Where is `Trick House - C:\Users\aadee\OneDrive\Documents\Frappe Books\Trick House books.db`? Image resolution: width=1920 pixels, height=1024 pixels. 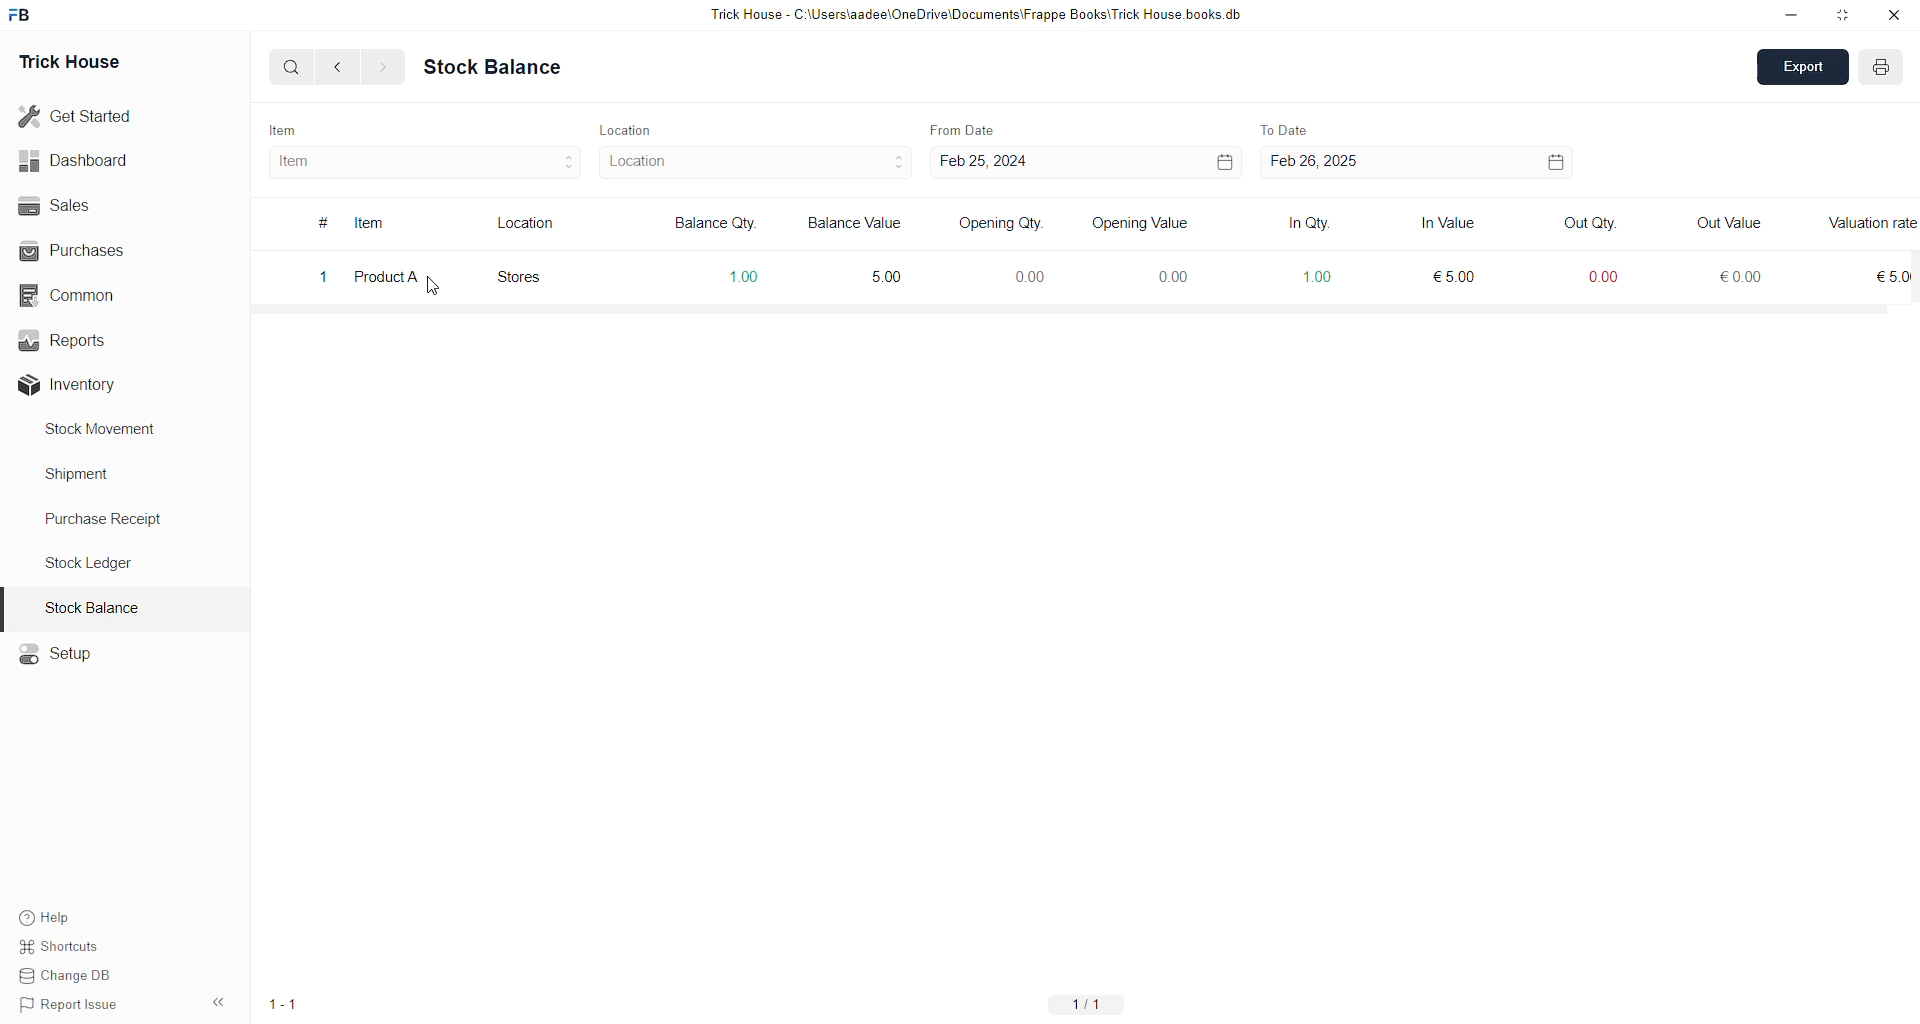 Trick House - C:\Users\aadee\OneDrive\Documents\Frappe Books\Trick House books.db is located at coordinates (976, 16).